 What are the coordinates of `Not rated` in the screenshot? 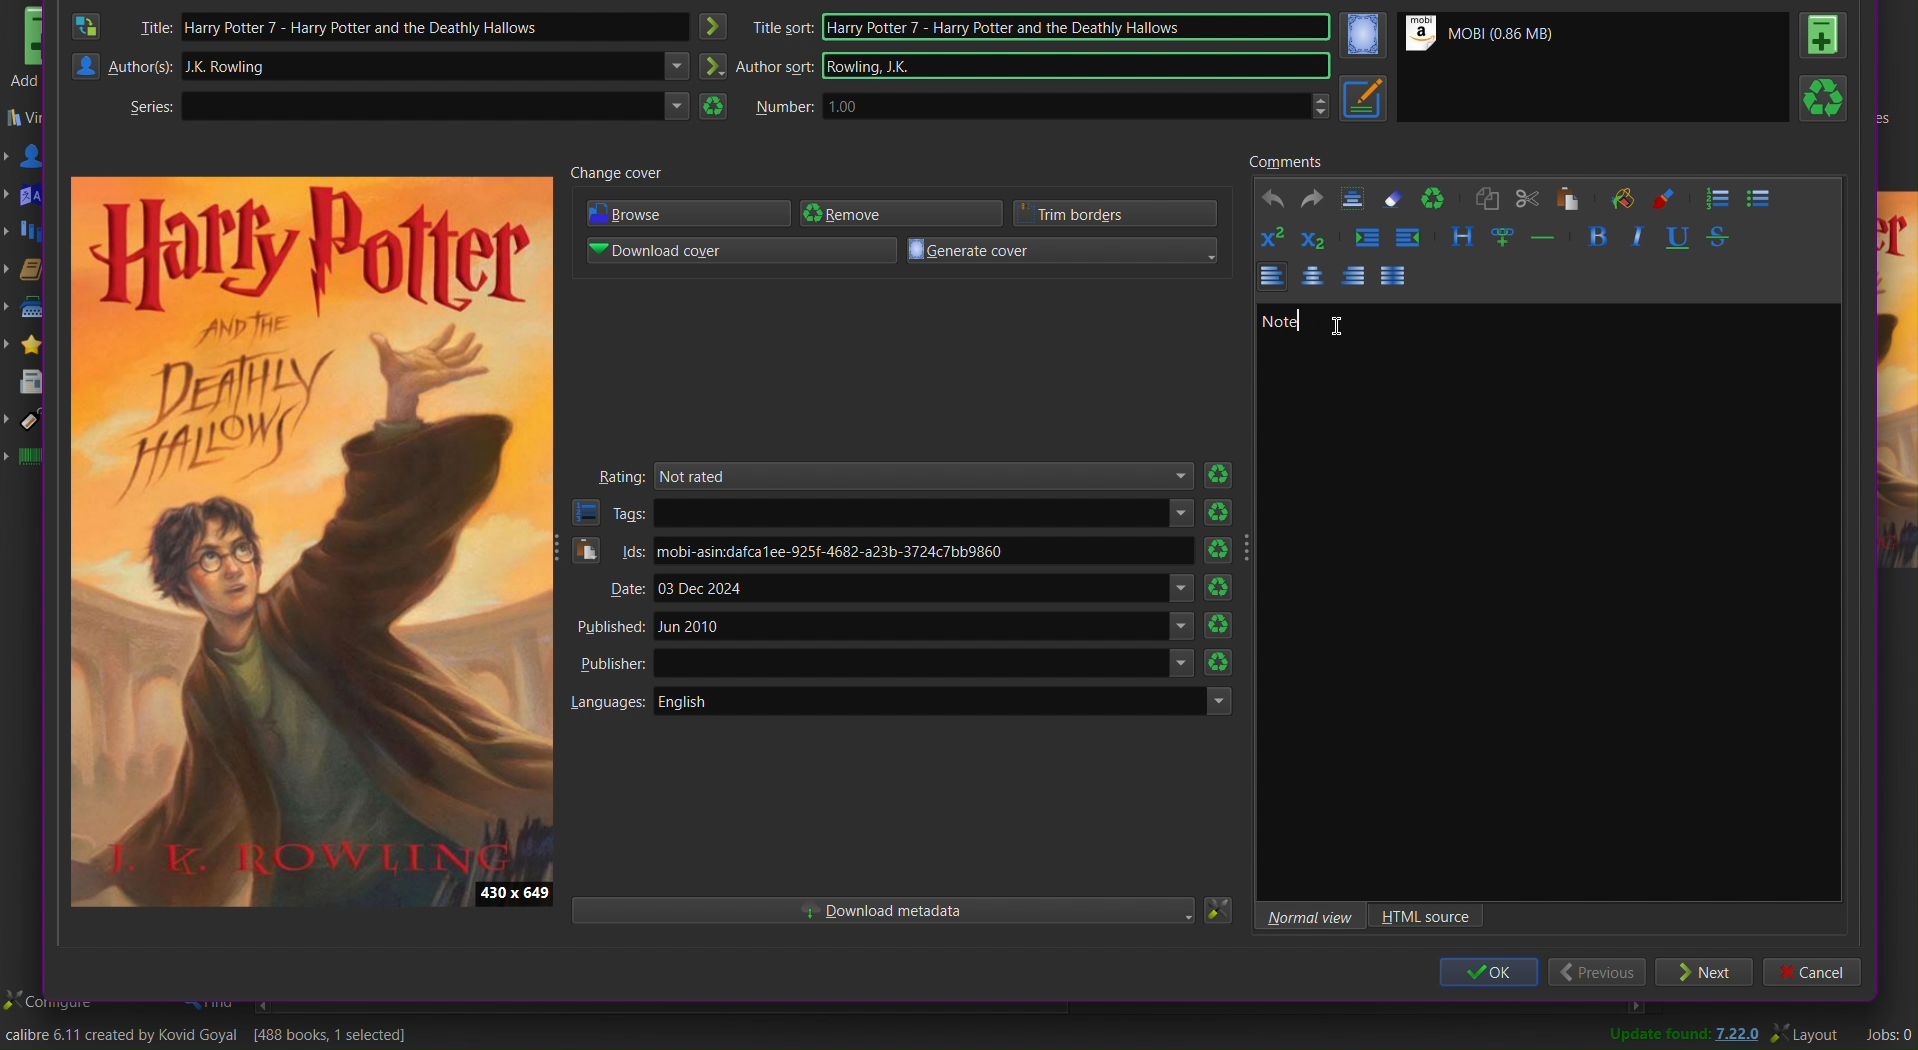 It's located at (928, 475).